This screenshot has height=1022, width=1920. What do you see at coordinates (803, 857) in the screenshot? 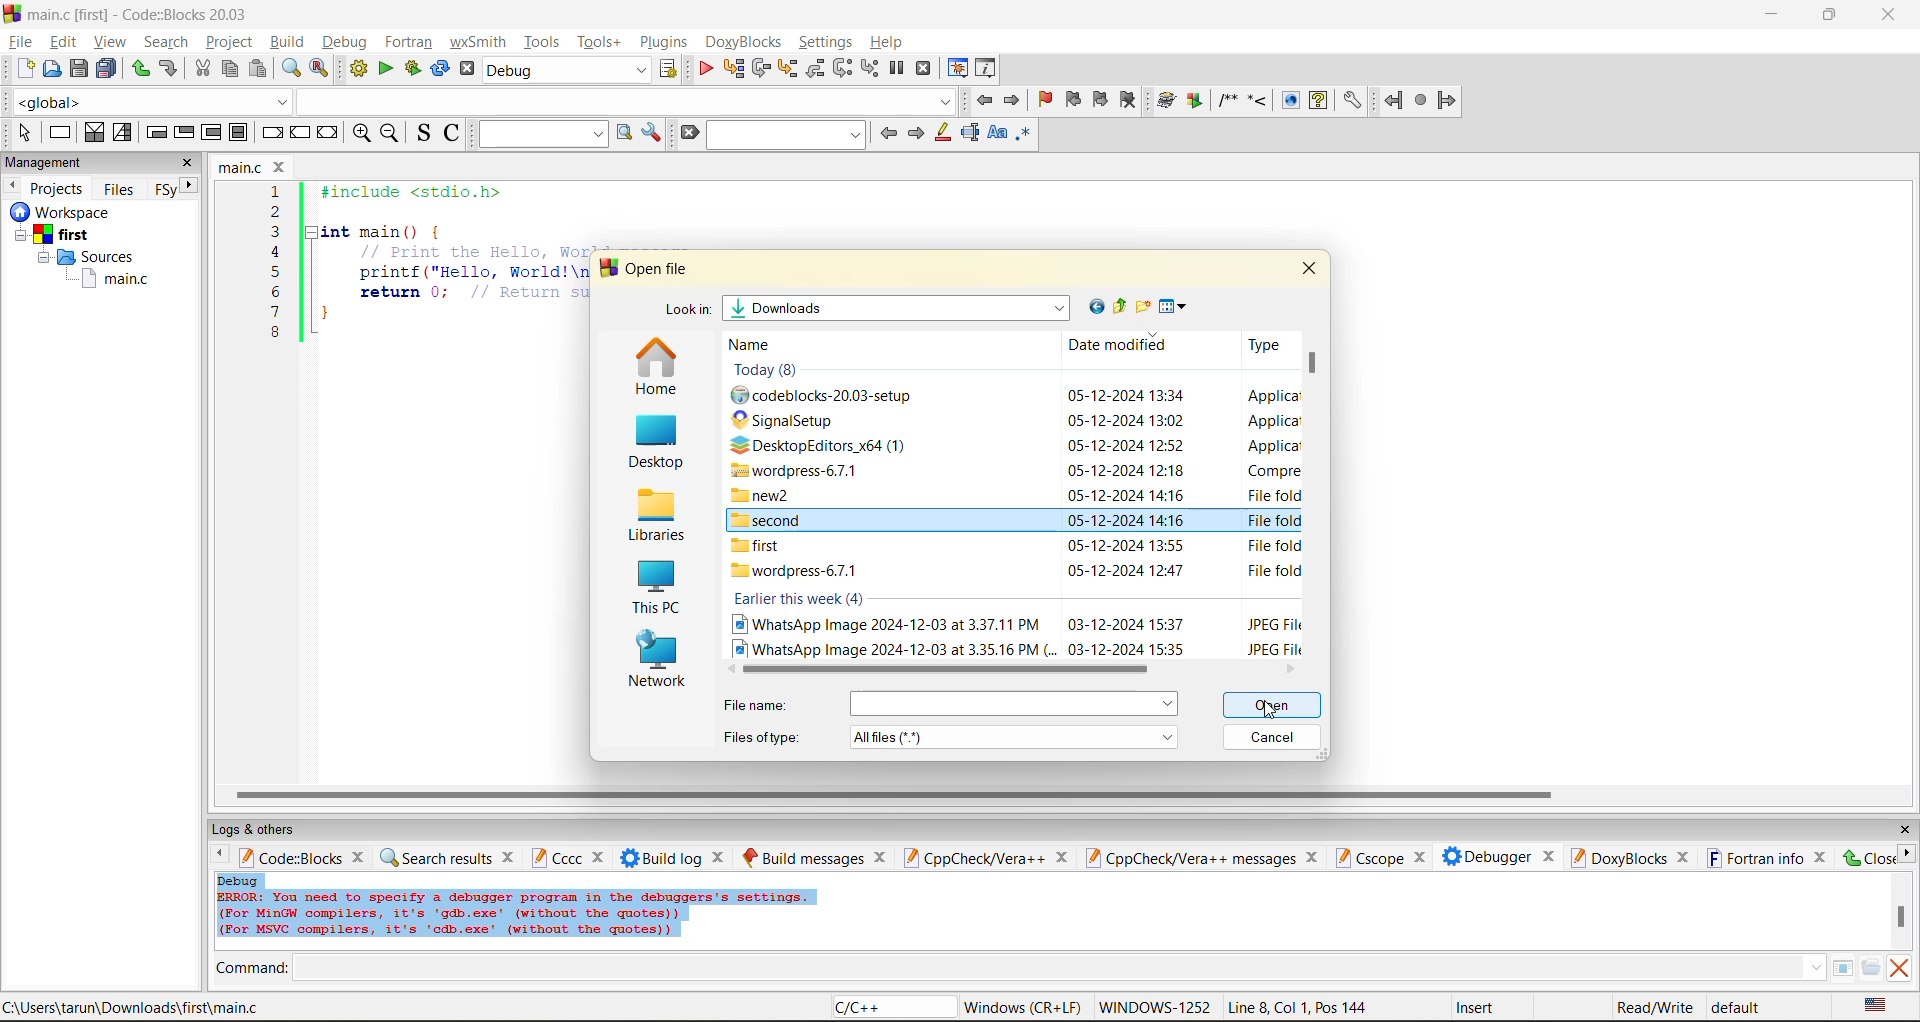
I see `build messages` at bounding box center [803, 857].